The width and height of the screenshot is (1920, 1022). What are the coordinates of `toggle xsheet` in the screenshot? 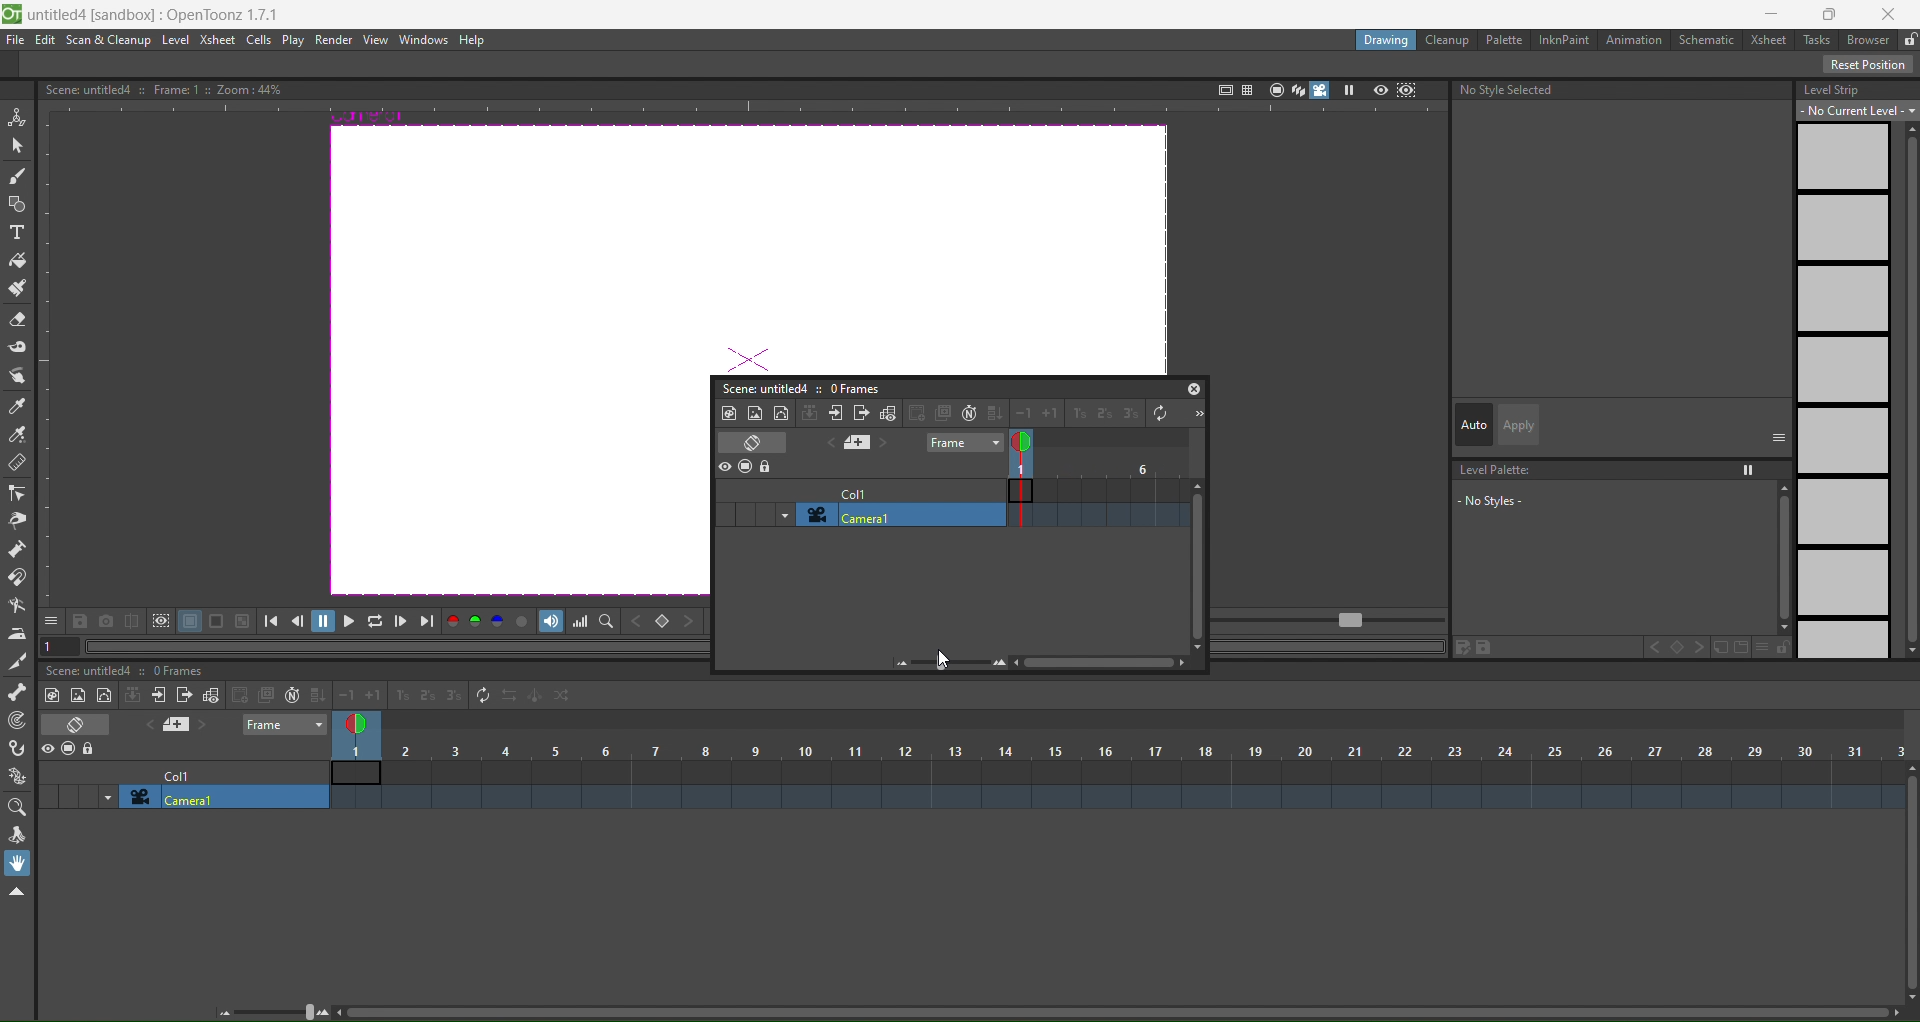 It's located at (82, 724).